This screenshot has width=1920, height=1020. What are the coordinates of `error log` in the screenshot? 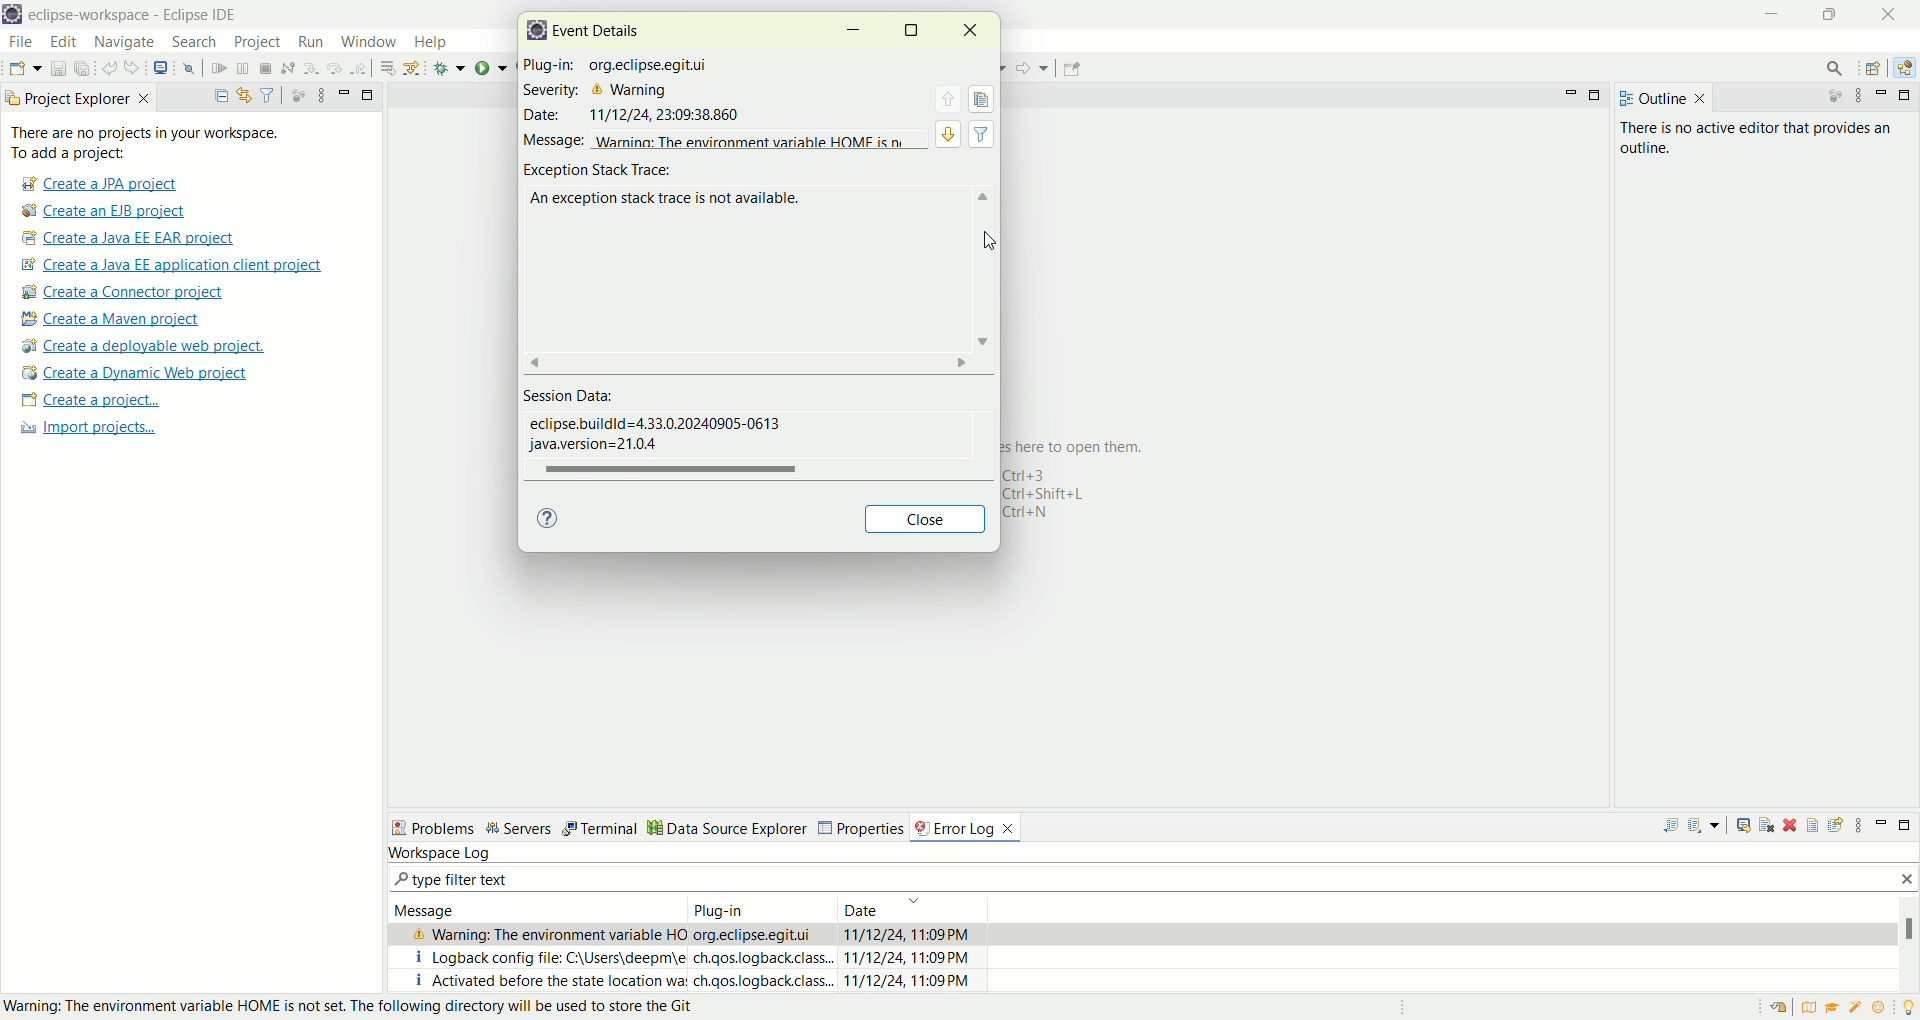 It's located at (977, 826).